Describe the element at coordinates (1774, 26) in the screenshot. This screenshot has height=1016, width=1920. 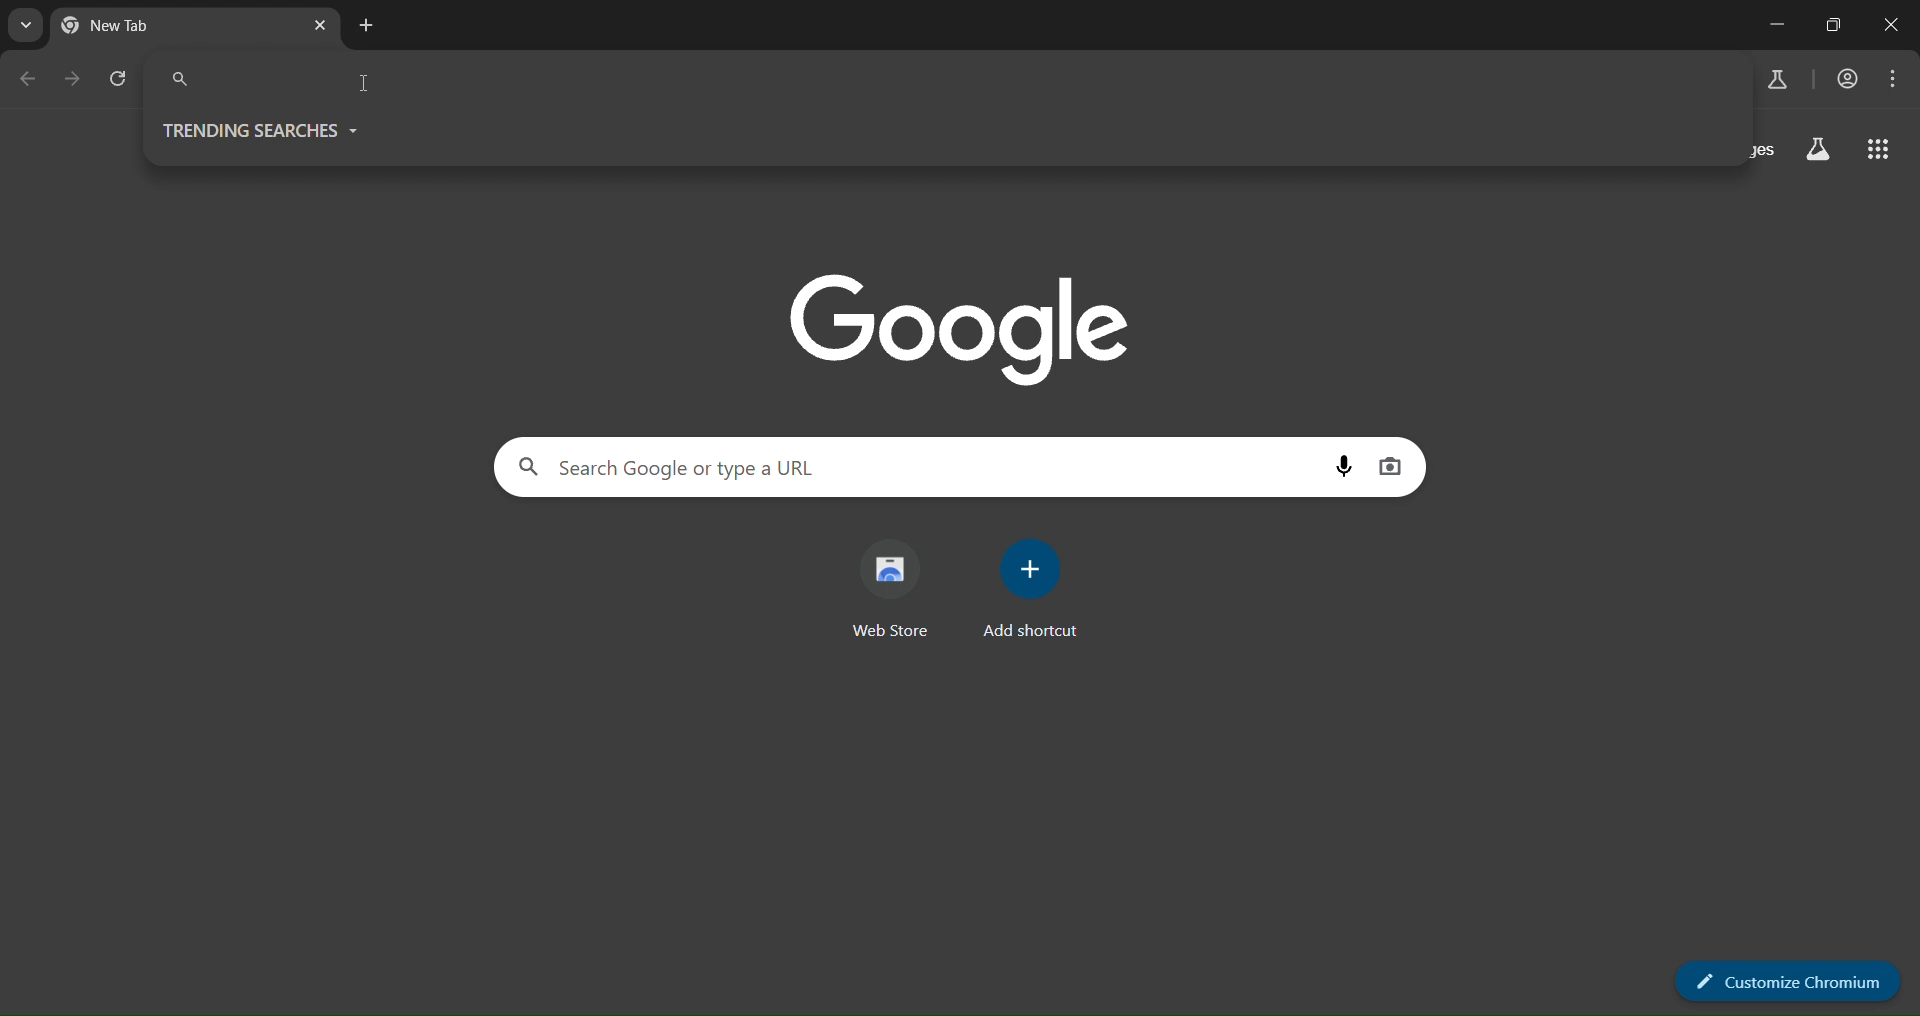
I see `minimize` at that location.